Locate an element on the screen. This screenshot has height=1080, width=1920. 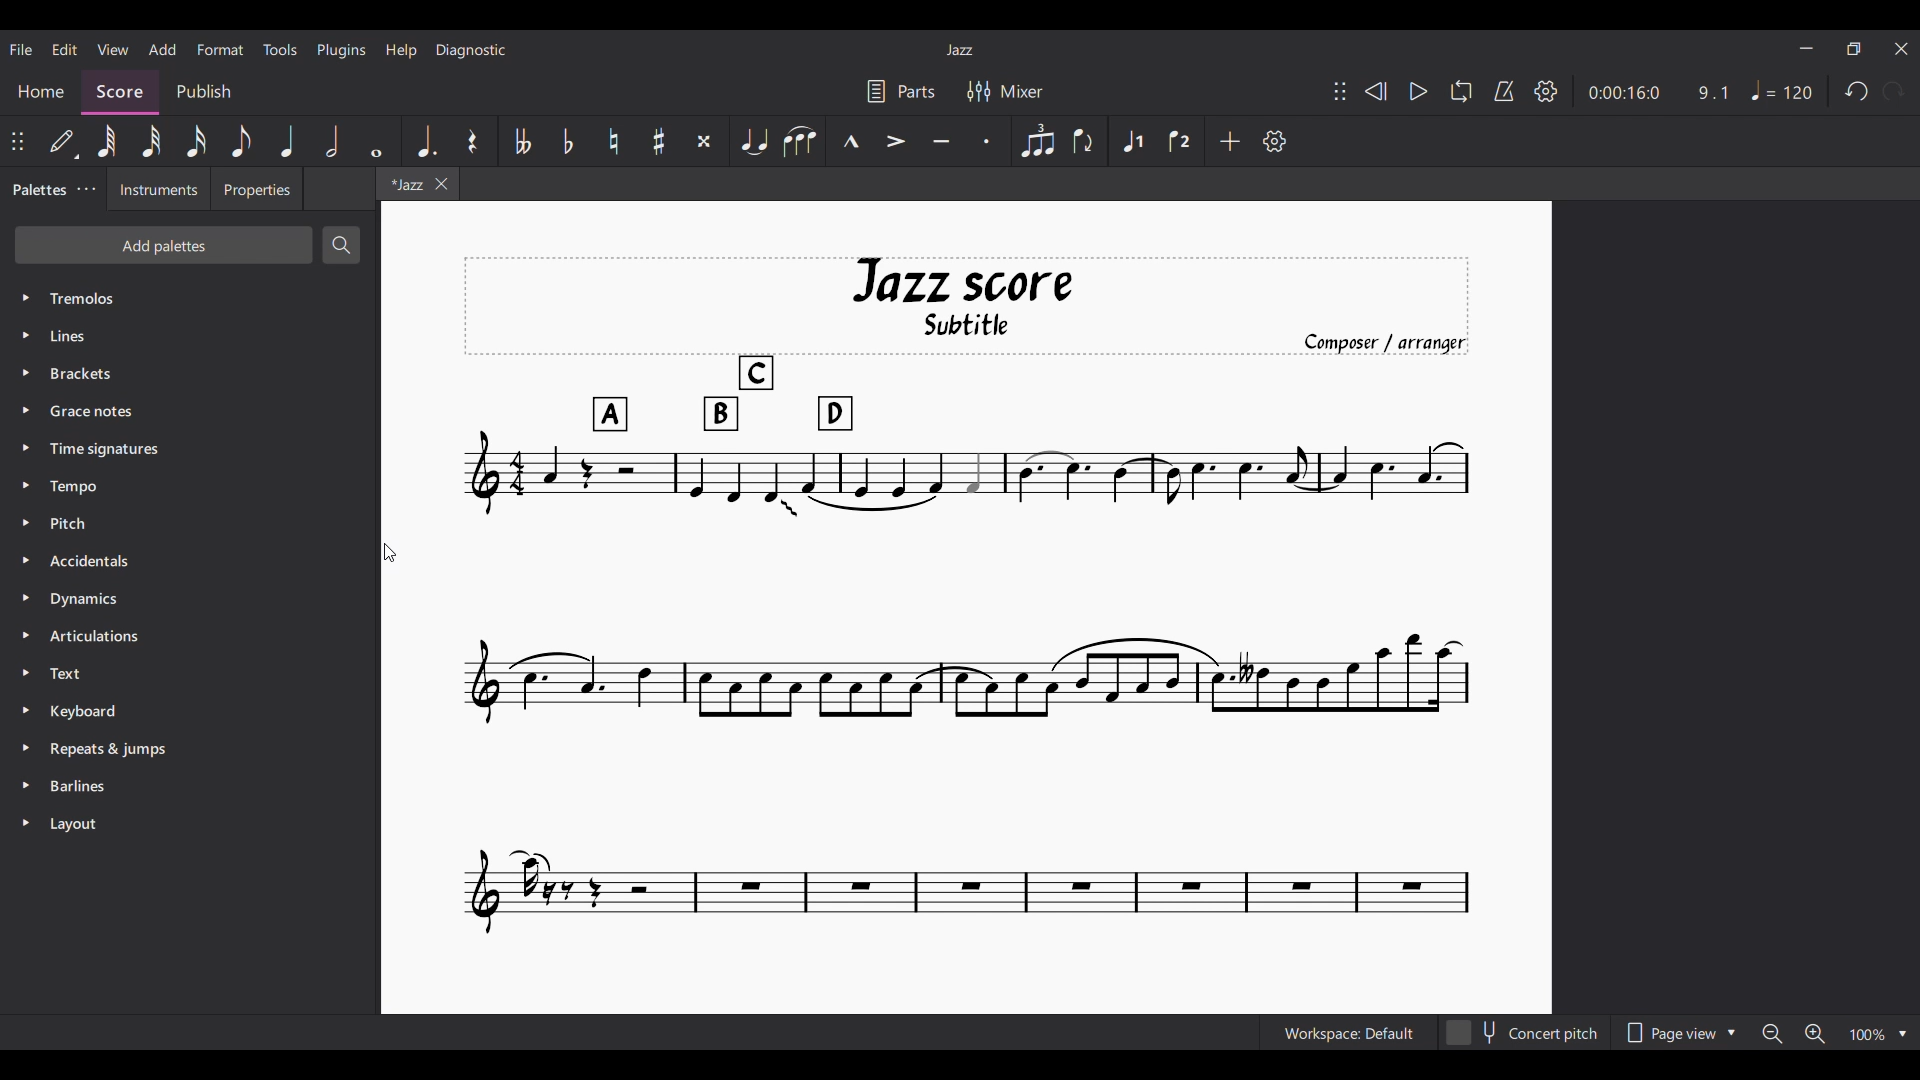
Tempo is located at coordinates (191, 485).